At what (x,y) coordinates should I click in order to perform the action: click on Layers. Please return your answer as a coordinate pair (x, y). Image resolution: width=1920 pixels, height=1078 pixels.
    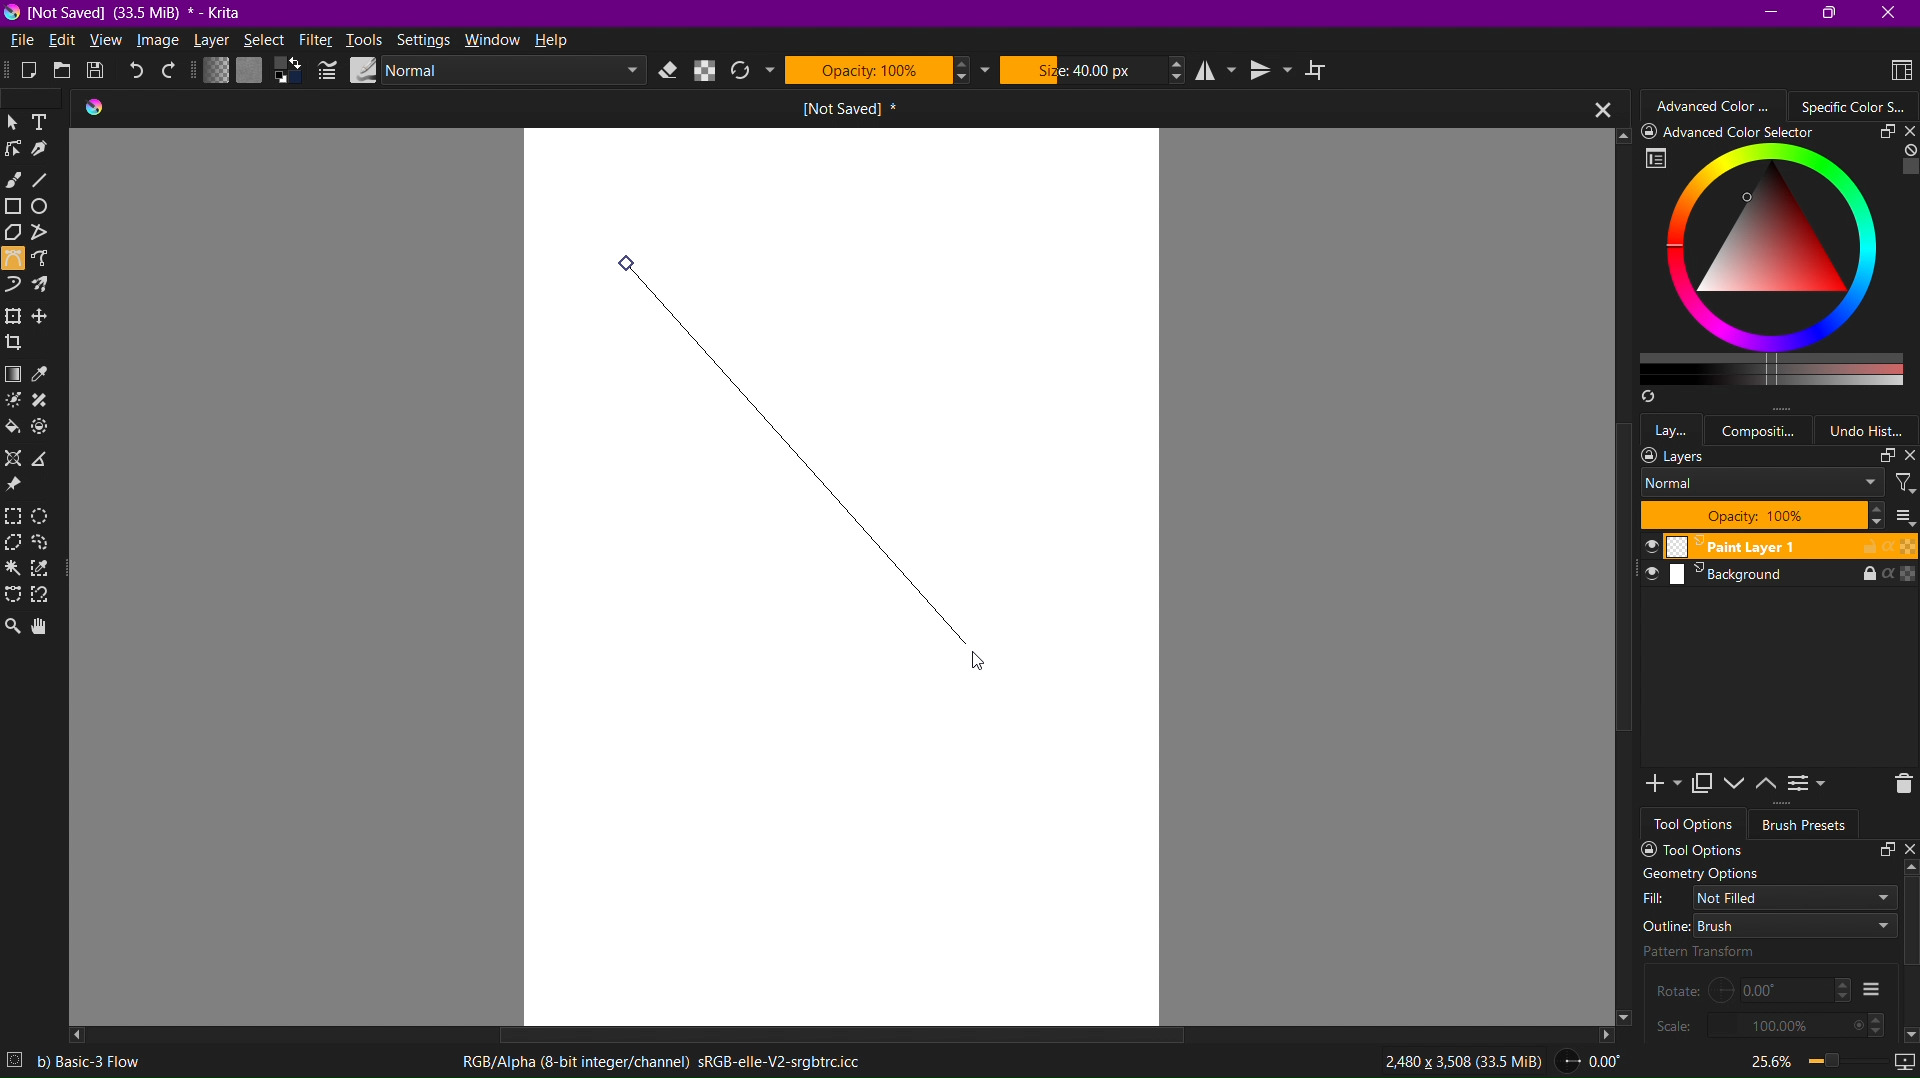
    Looking at the image, I should click on (1673, 428).